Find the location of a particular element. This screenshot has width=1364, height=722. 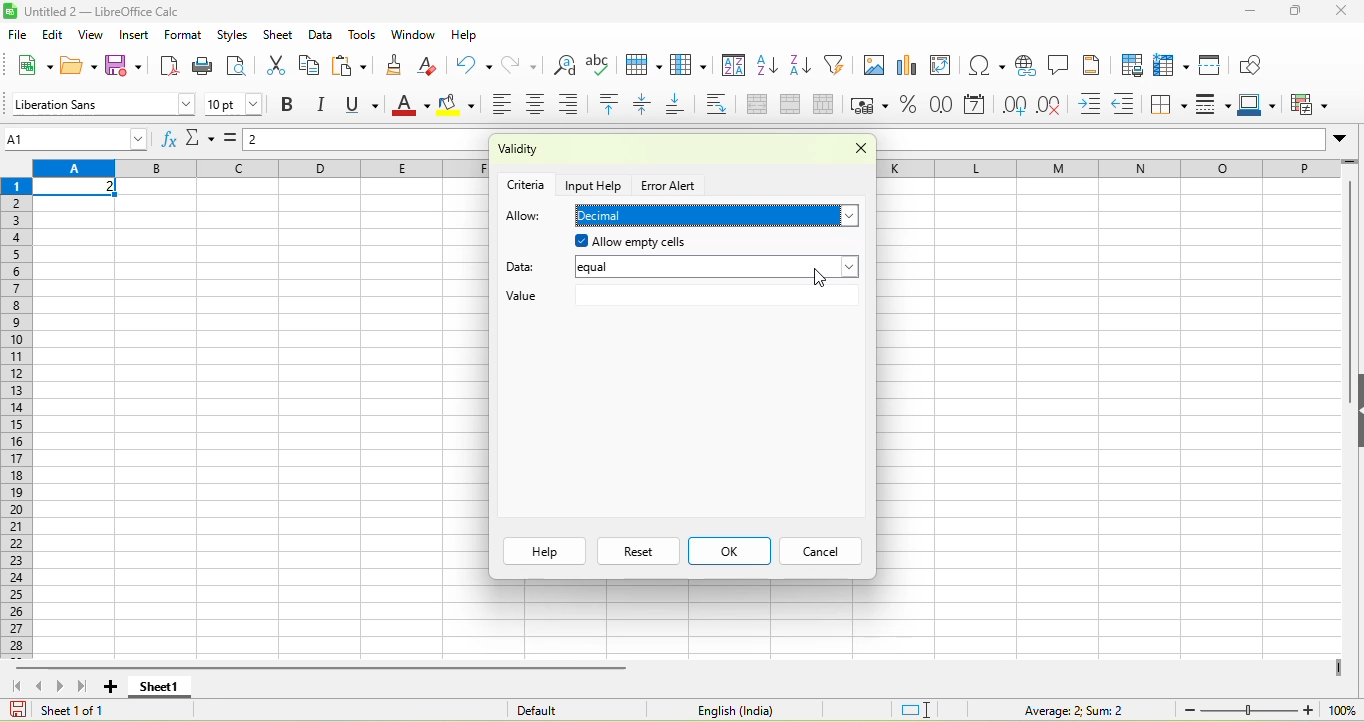

border color is located at coordinates (1261, 106).